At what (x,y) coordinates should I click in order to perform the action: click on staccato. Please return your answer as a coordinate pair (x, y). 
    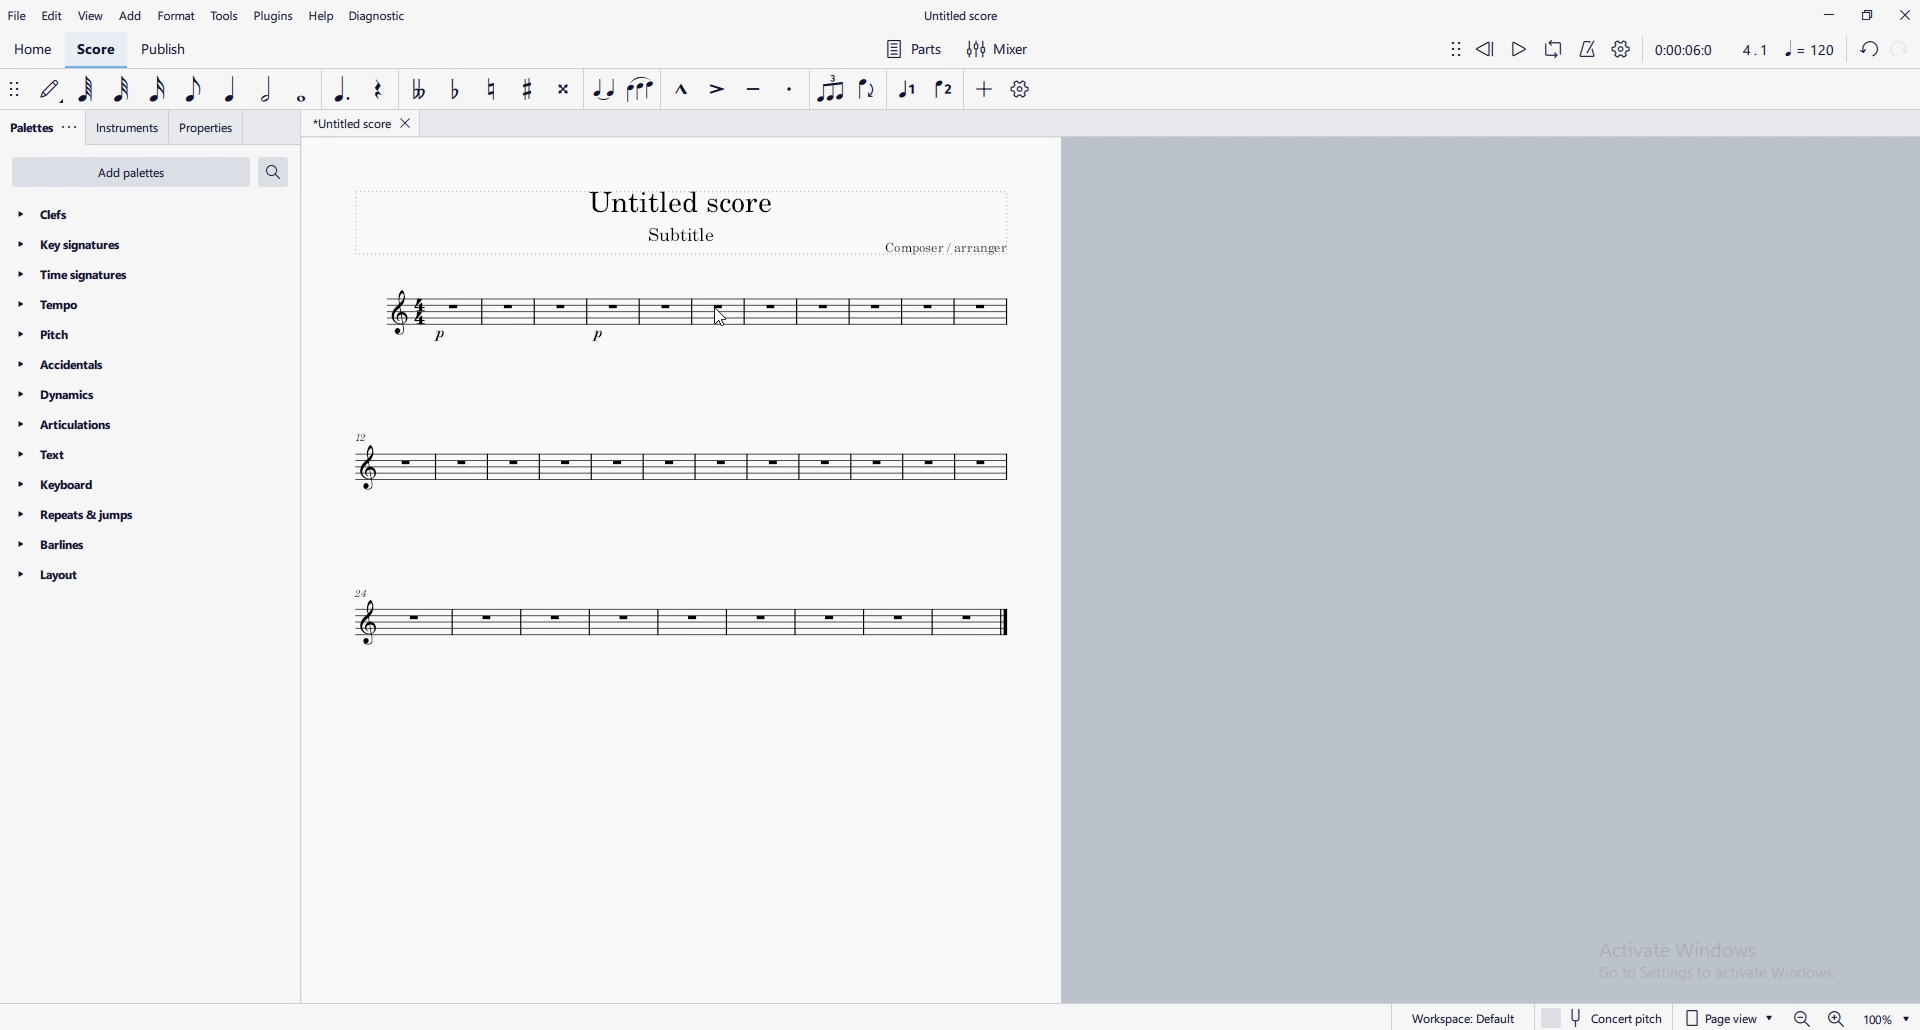
    Looking at the image, I should click on (788, 89).